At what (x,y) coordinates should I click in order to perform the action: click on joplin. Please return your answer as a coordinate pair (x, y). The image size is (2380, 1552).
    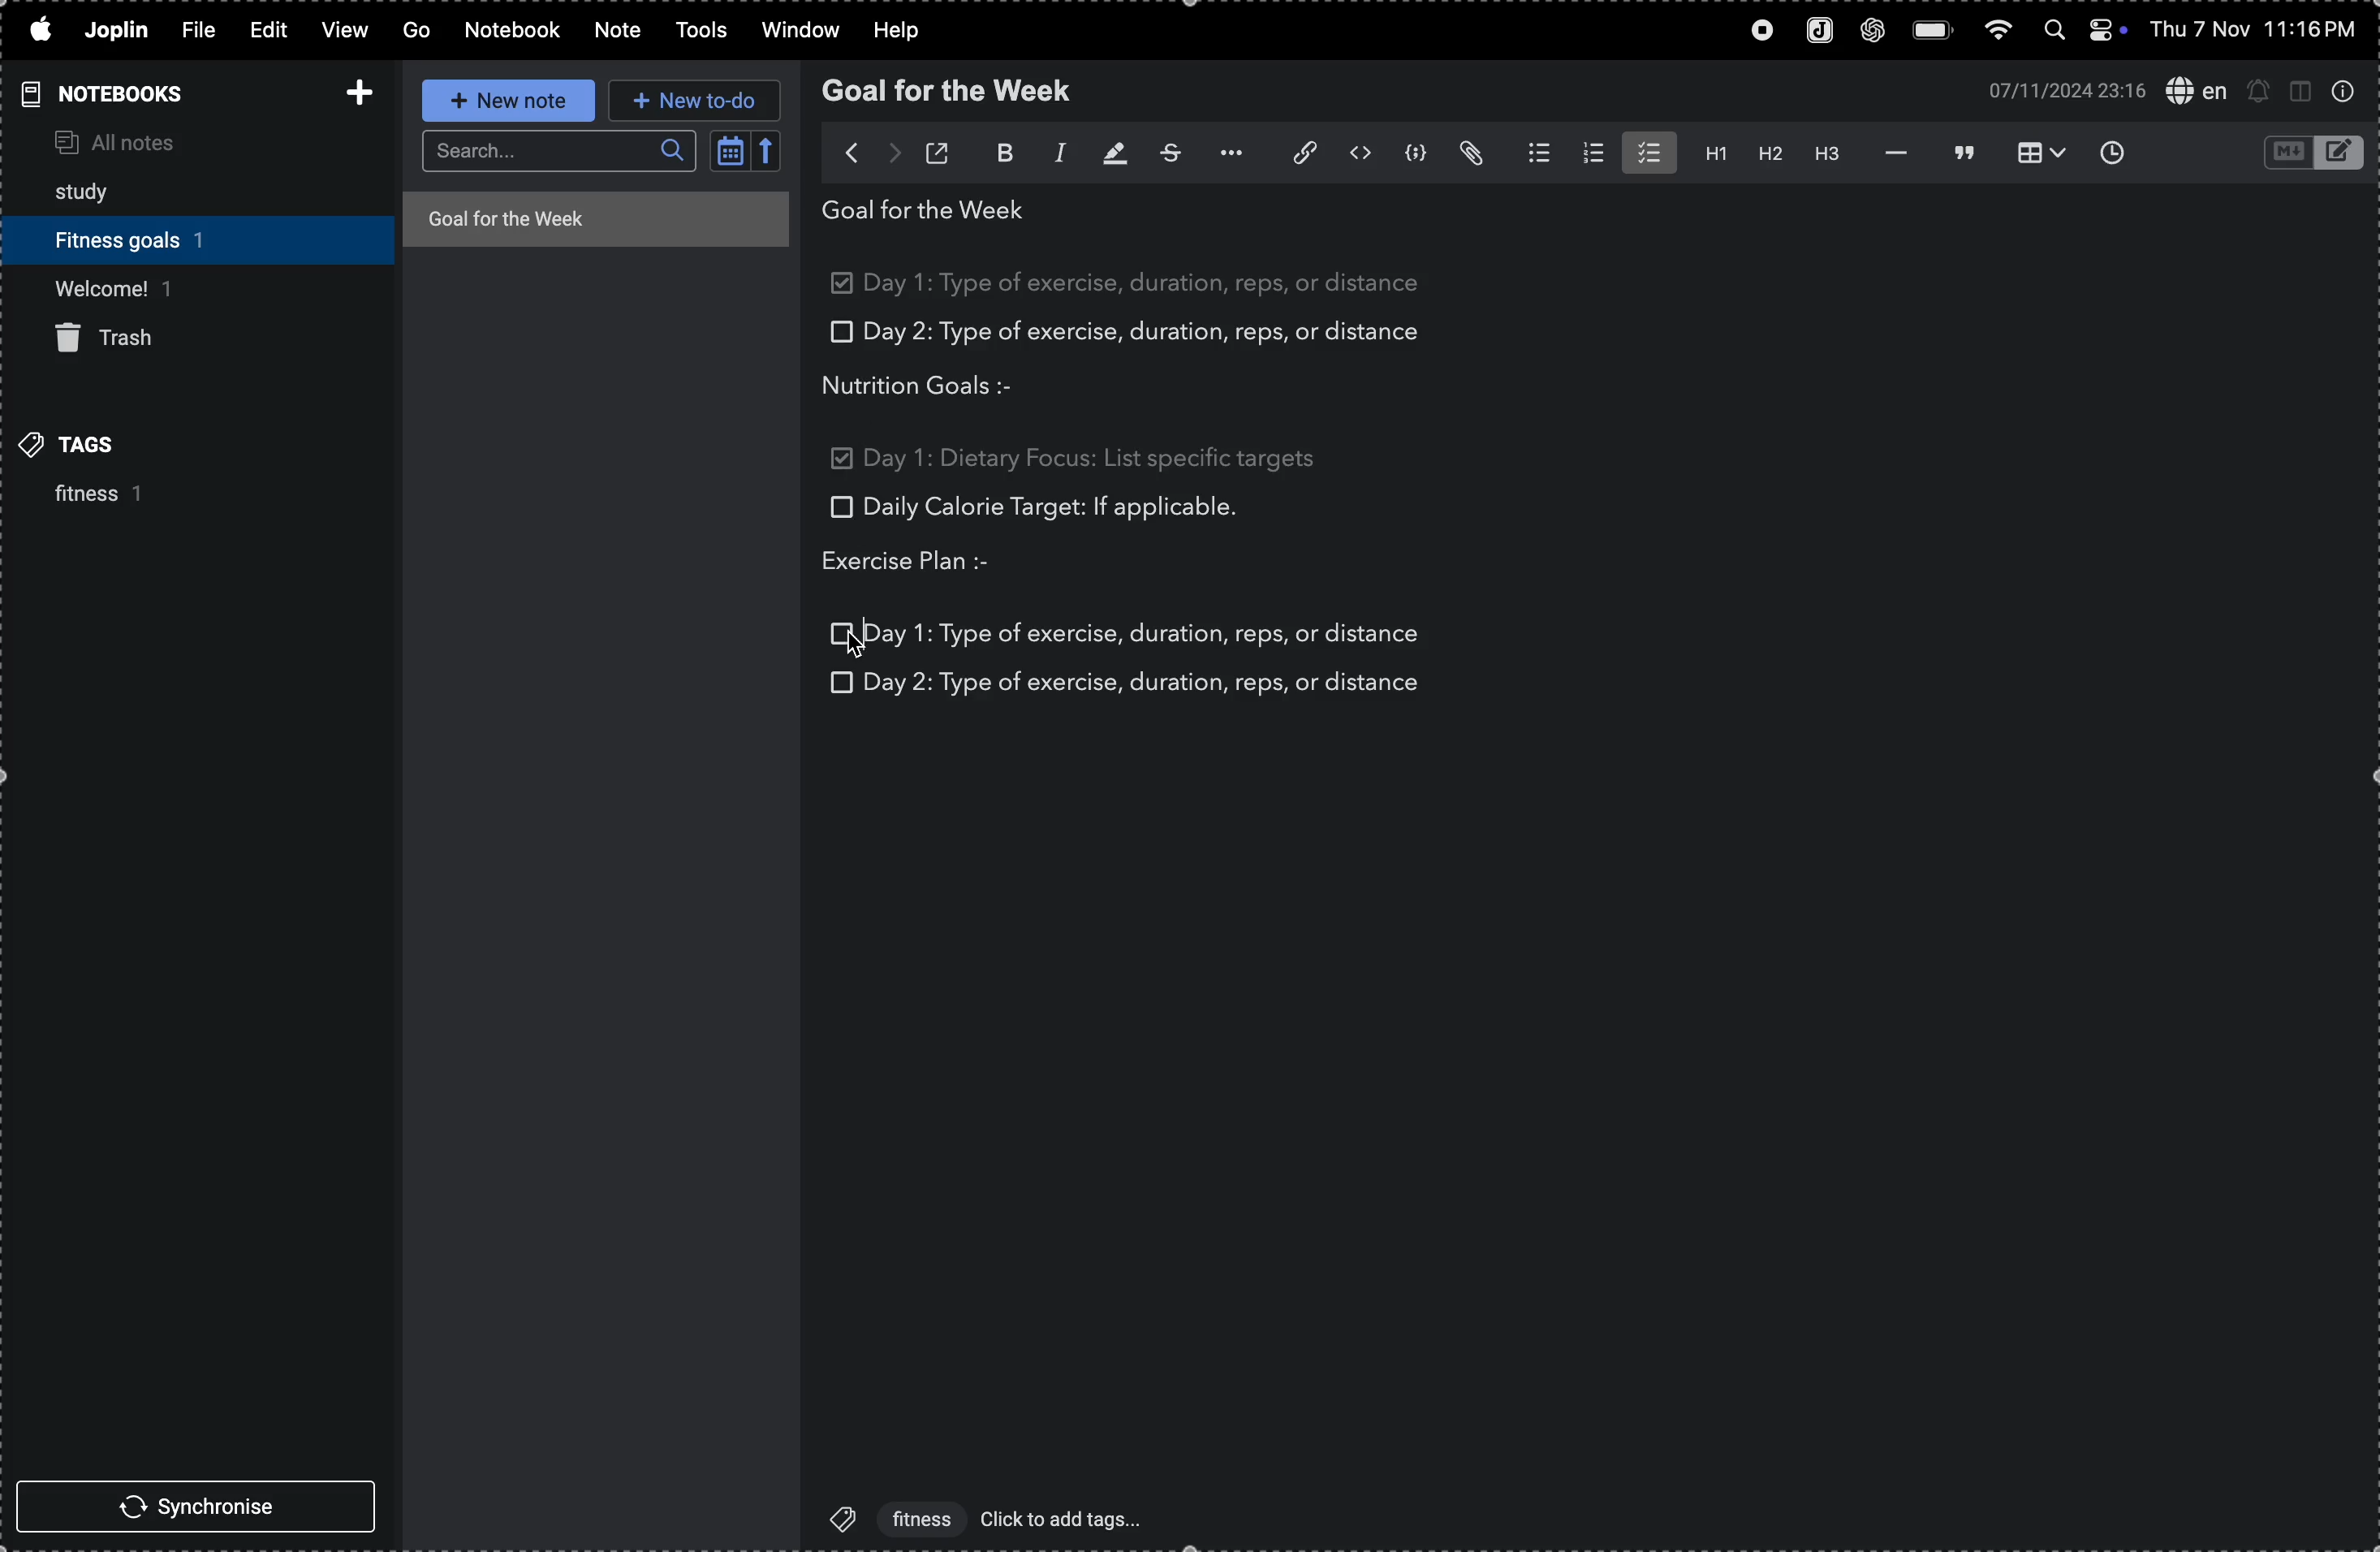
    Looking at the image, I should click on (117, 31).